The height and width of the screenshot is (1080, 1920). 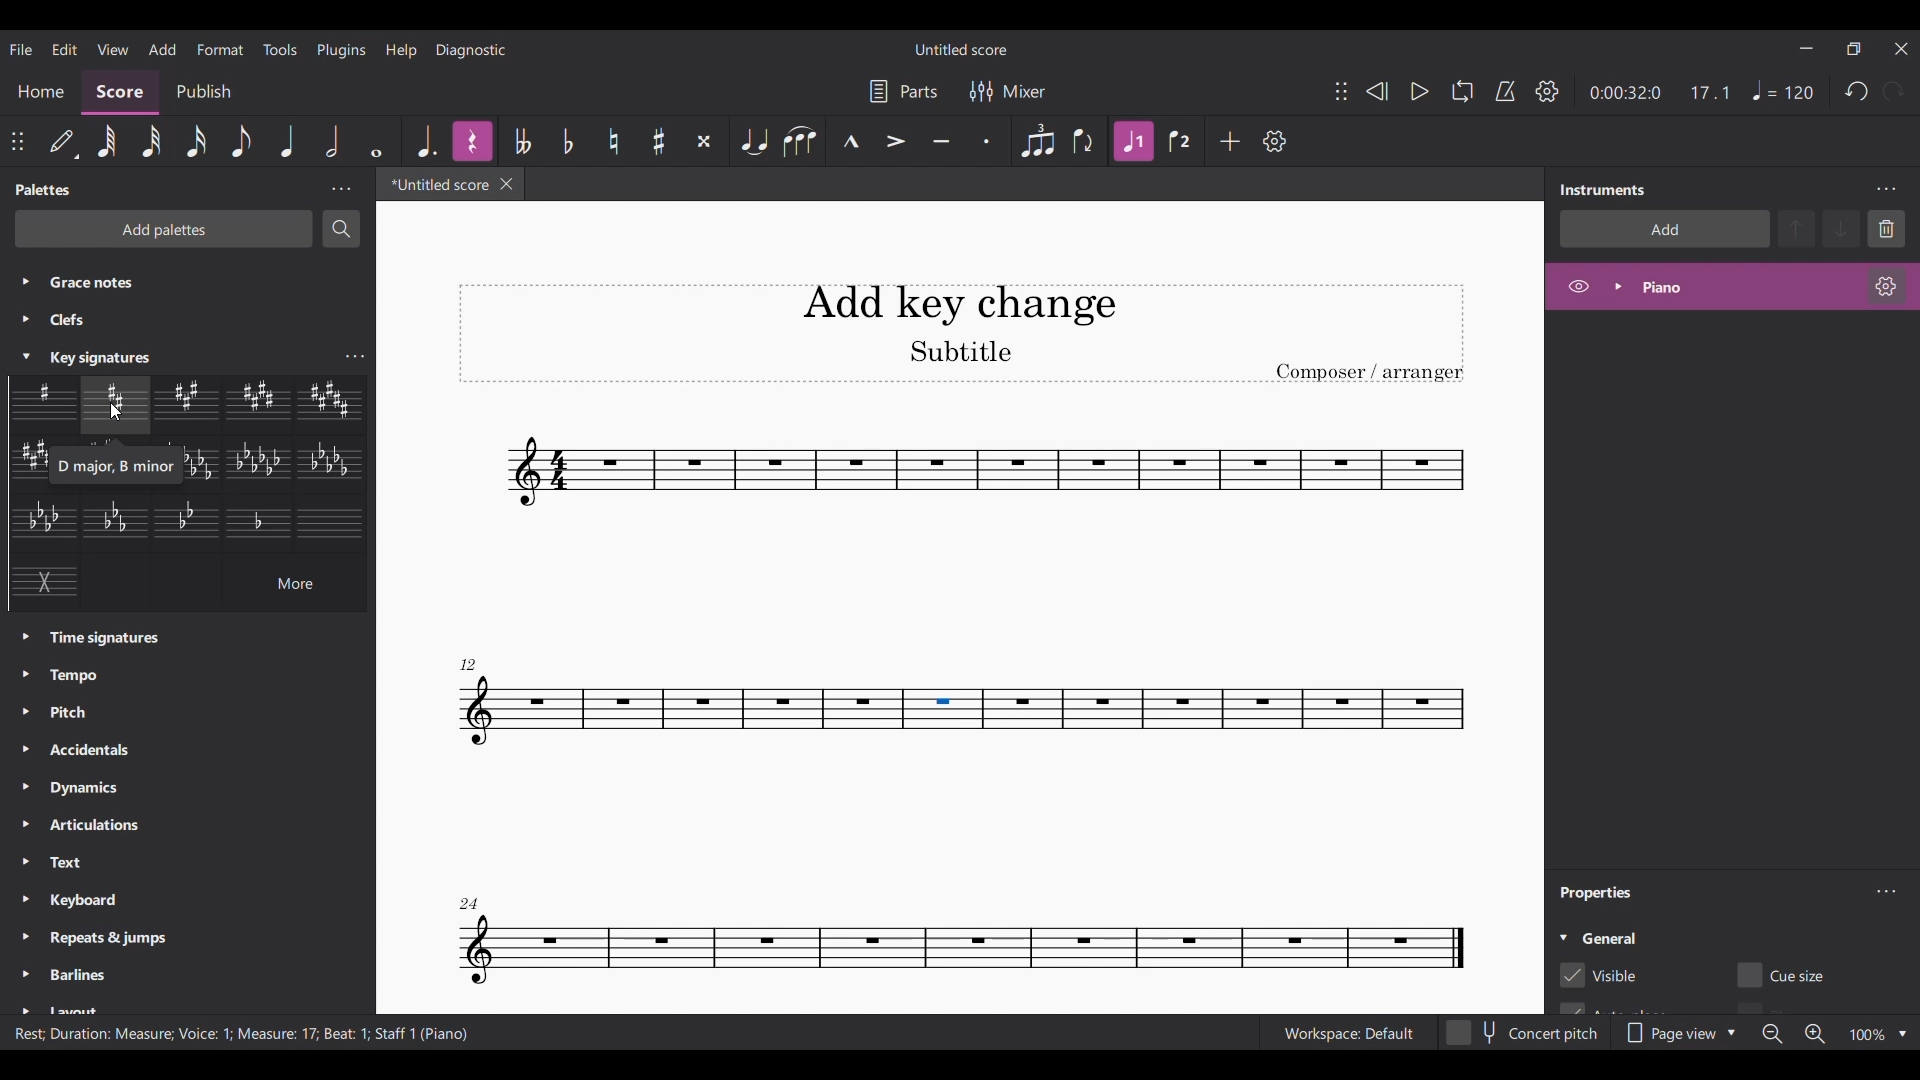 I want to click on File menu, so click(x=20, y=49).